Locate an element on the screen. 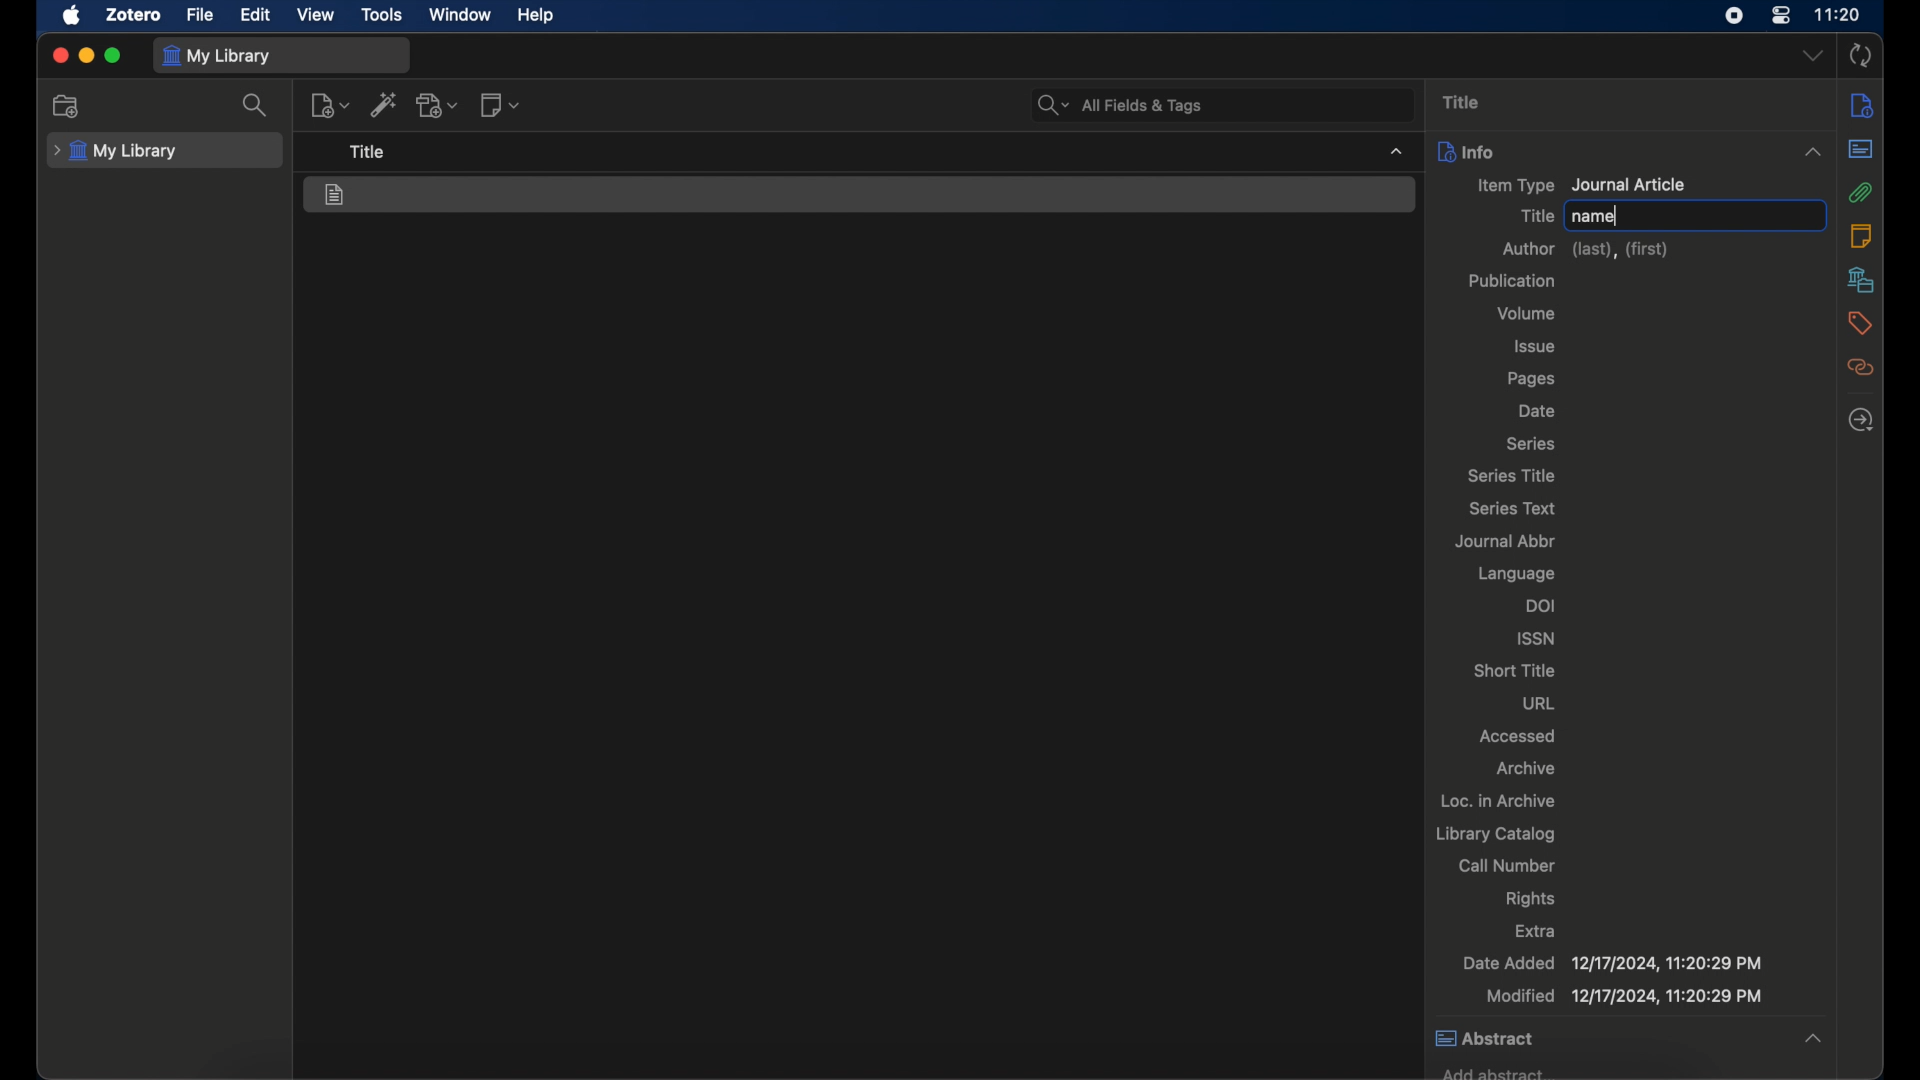 This screenshot has height=1080, width=1920. new item is located at coordinates (329, 105).